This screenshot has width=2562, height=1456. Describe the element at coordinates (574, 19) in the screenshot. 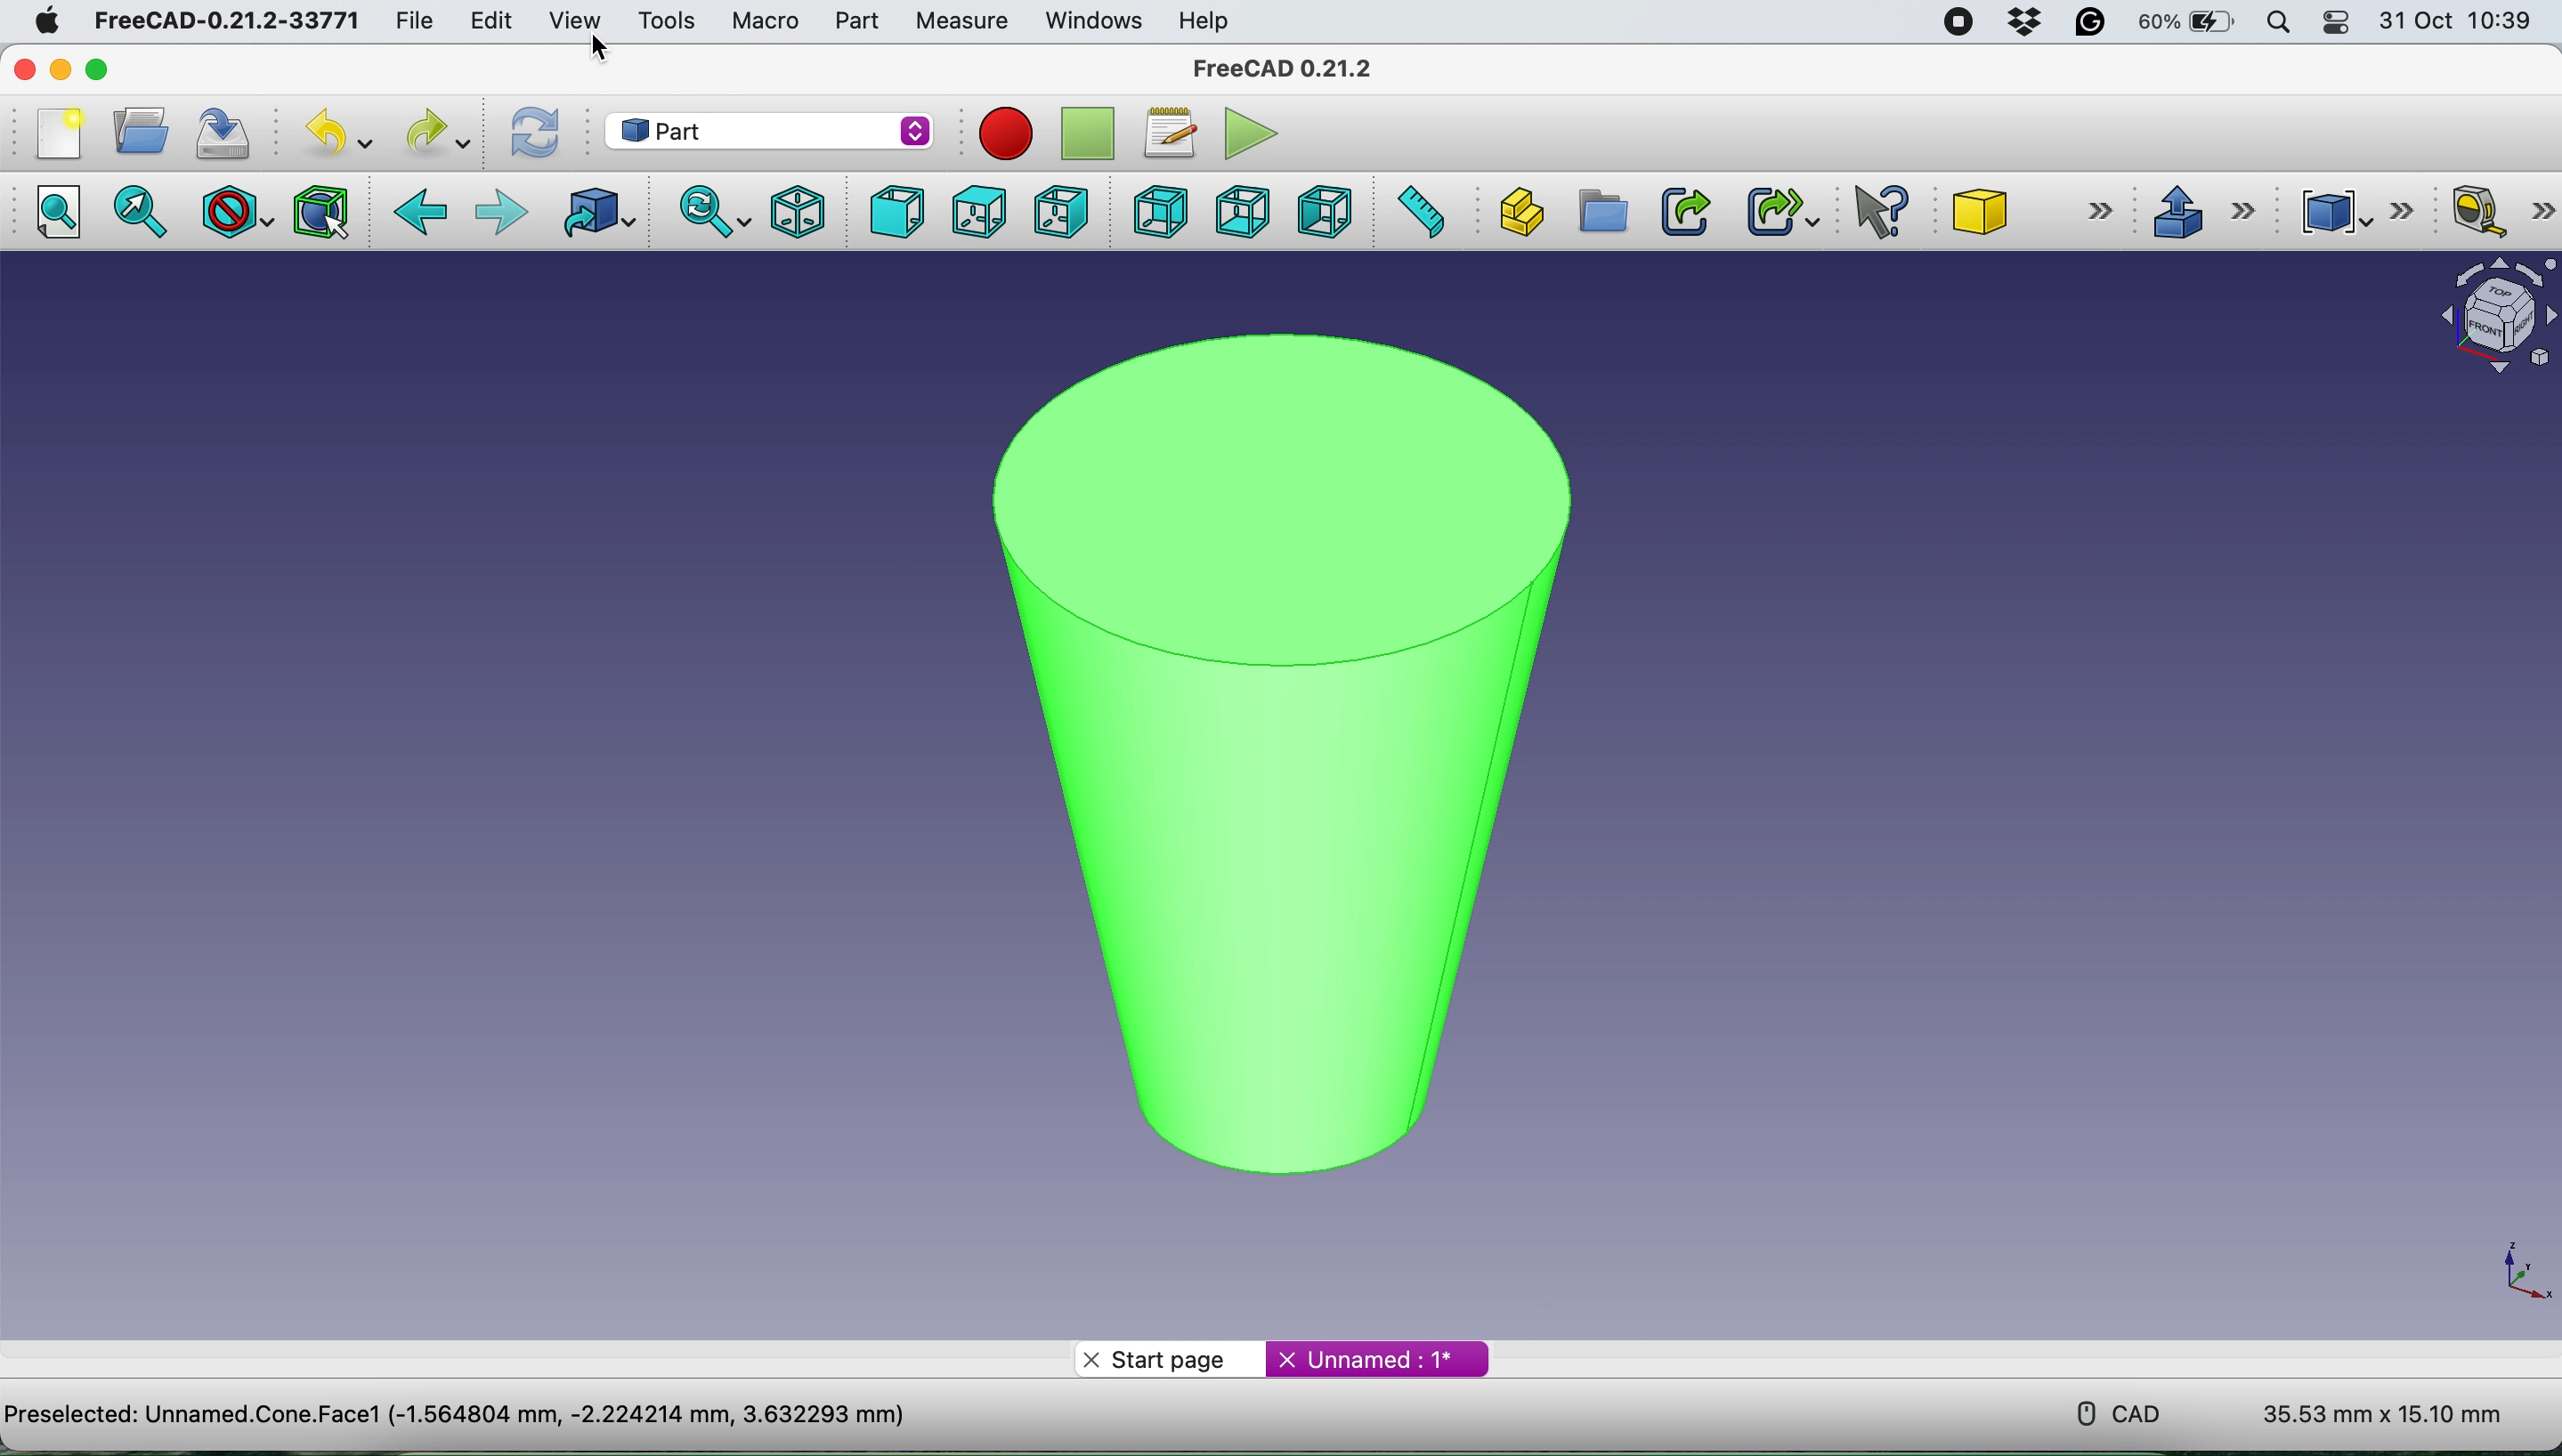

I see `view` at that location.